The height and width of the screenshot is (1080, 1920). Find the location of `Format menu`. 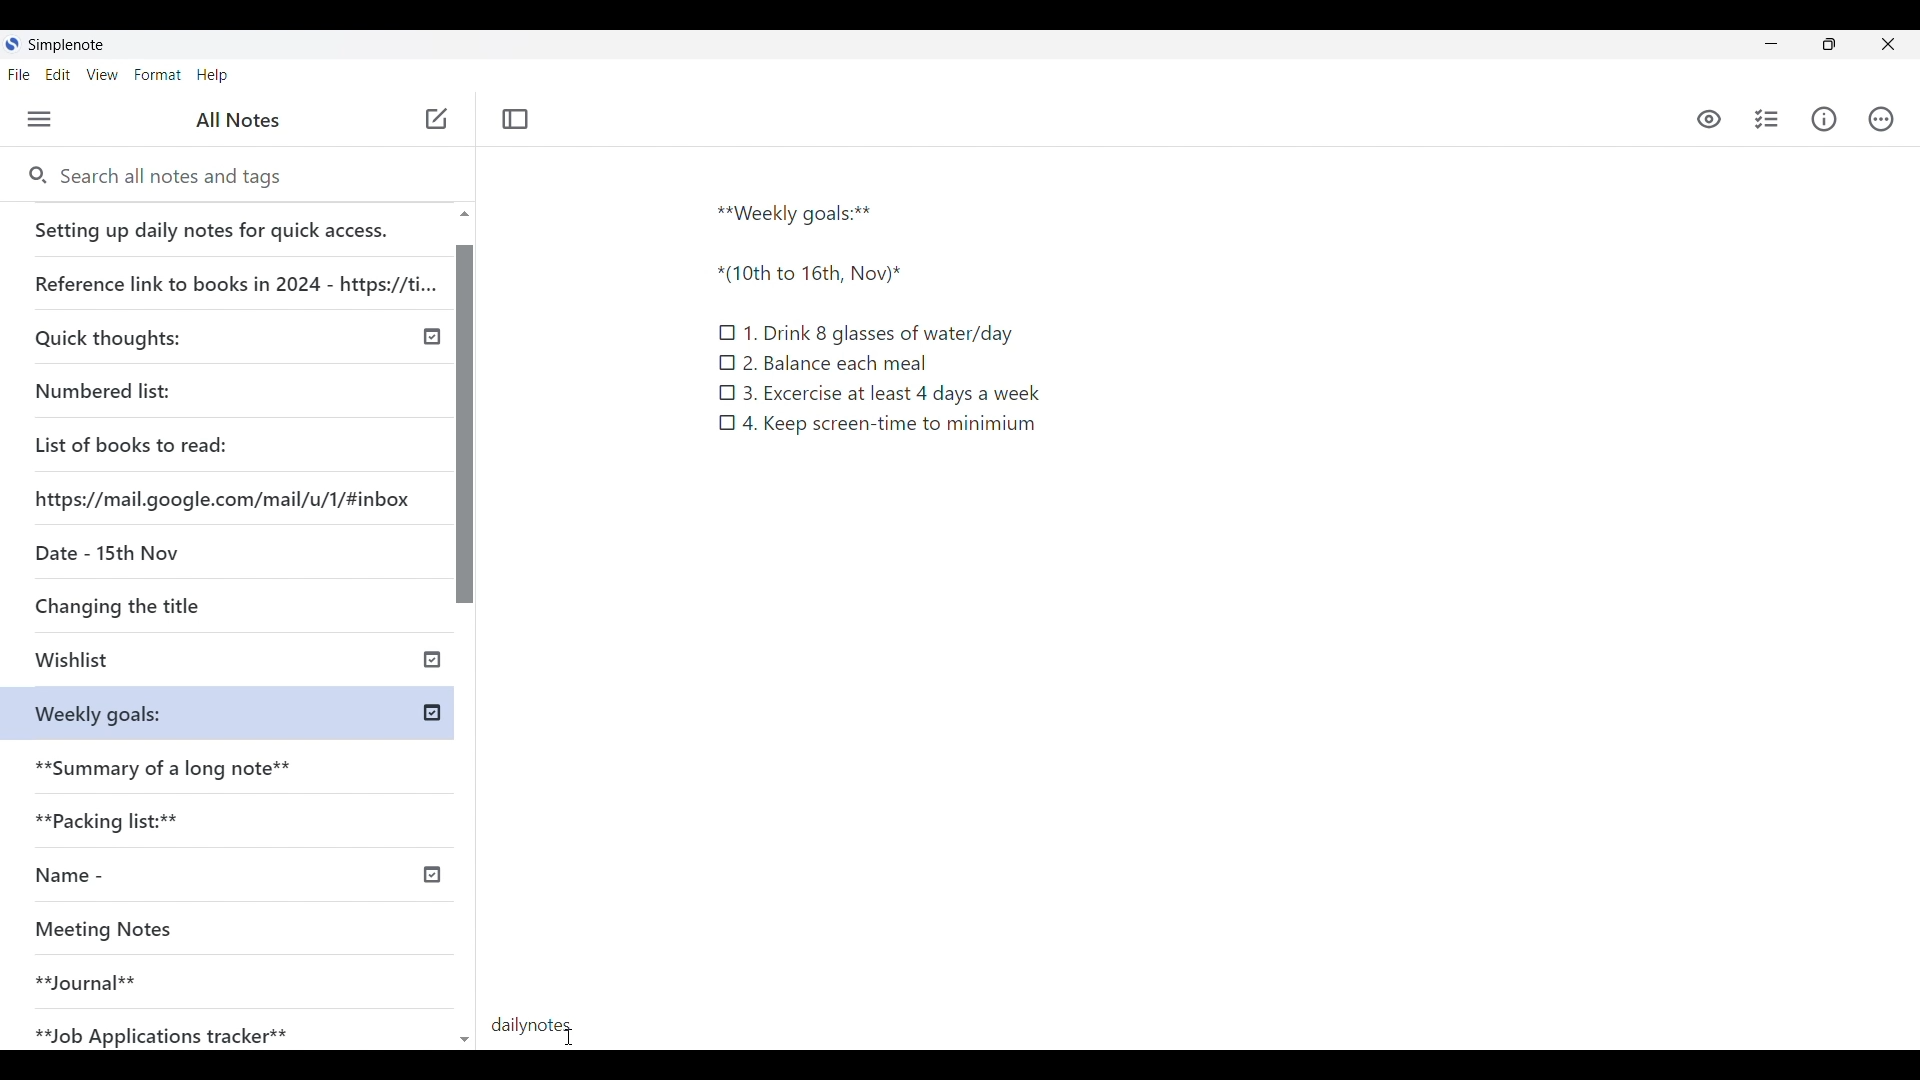

Format menu is located at coordinates (158, 75).